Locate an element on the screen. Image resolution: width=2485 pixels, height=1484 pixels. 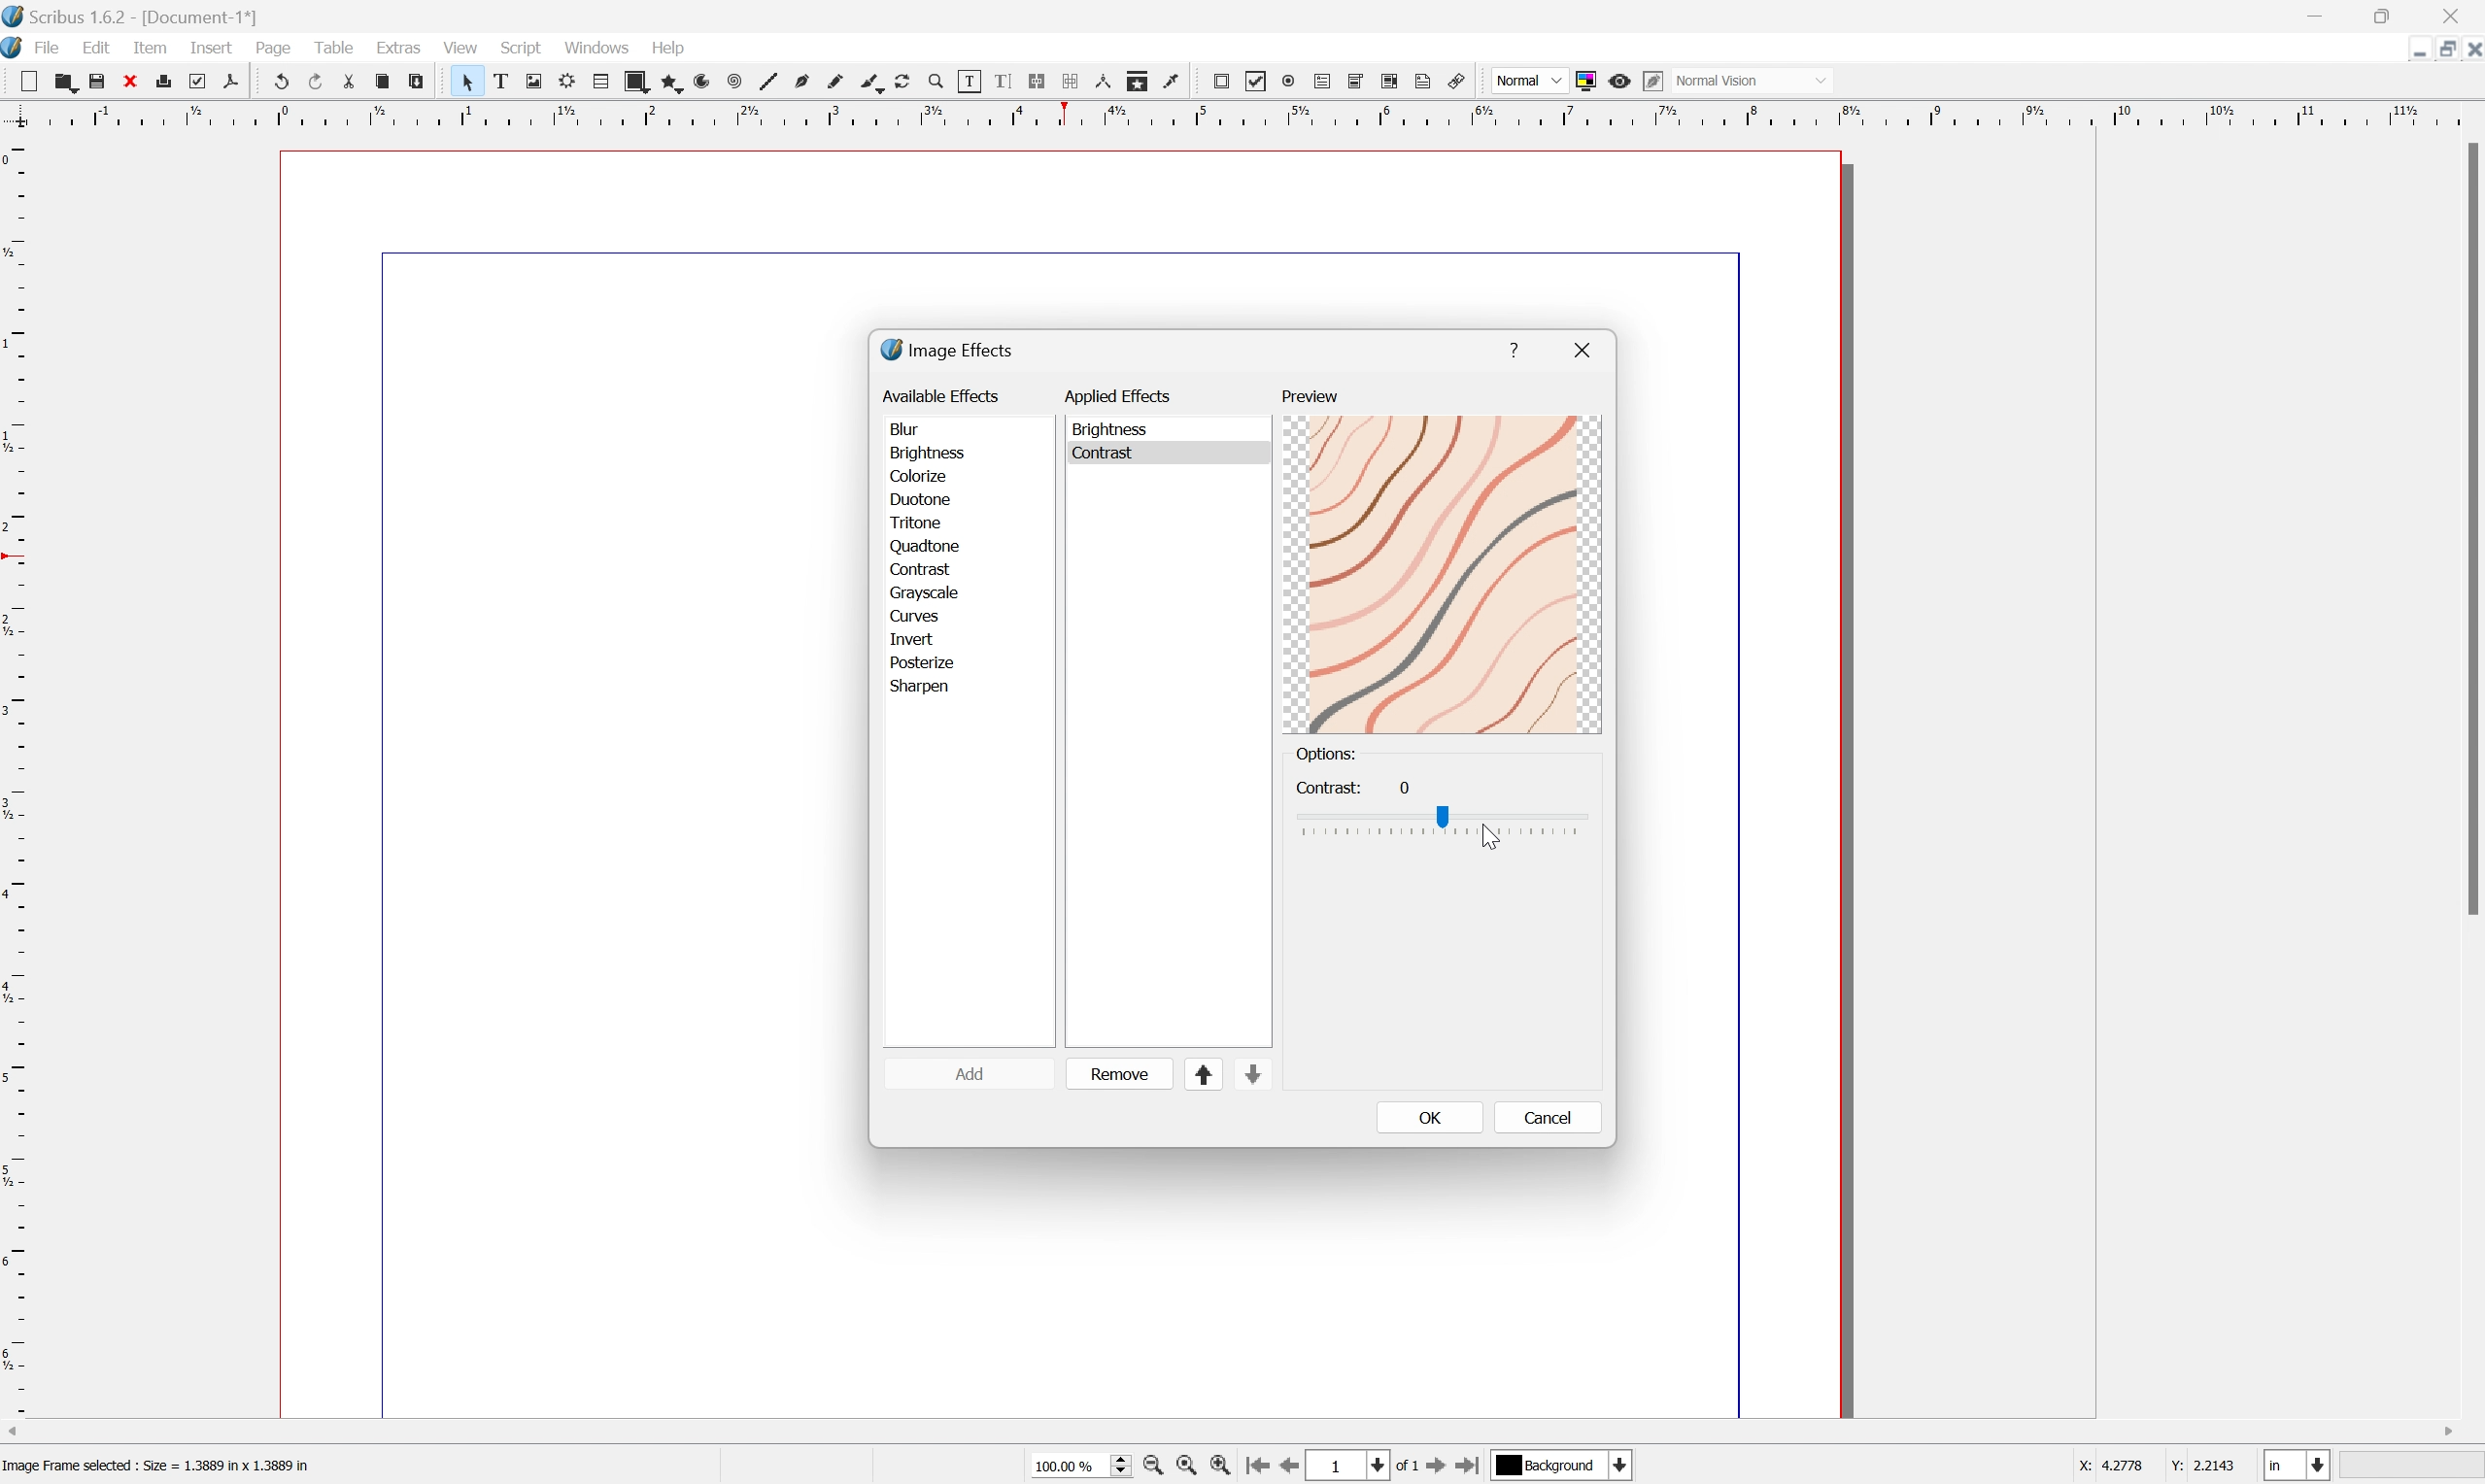
Open is located at coordinates (63, 81).